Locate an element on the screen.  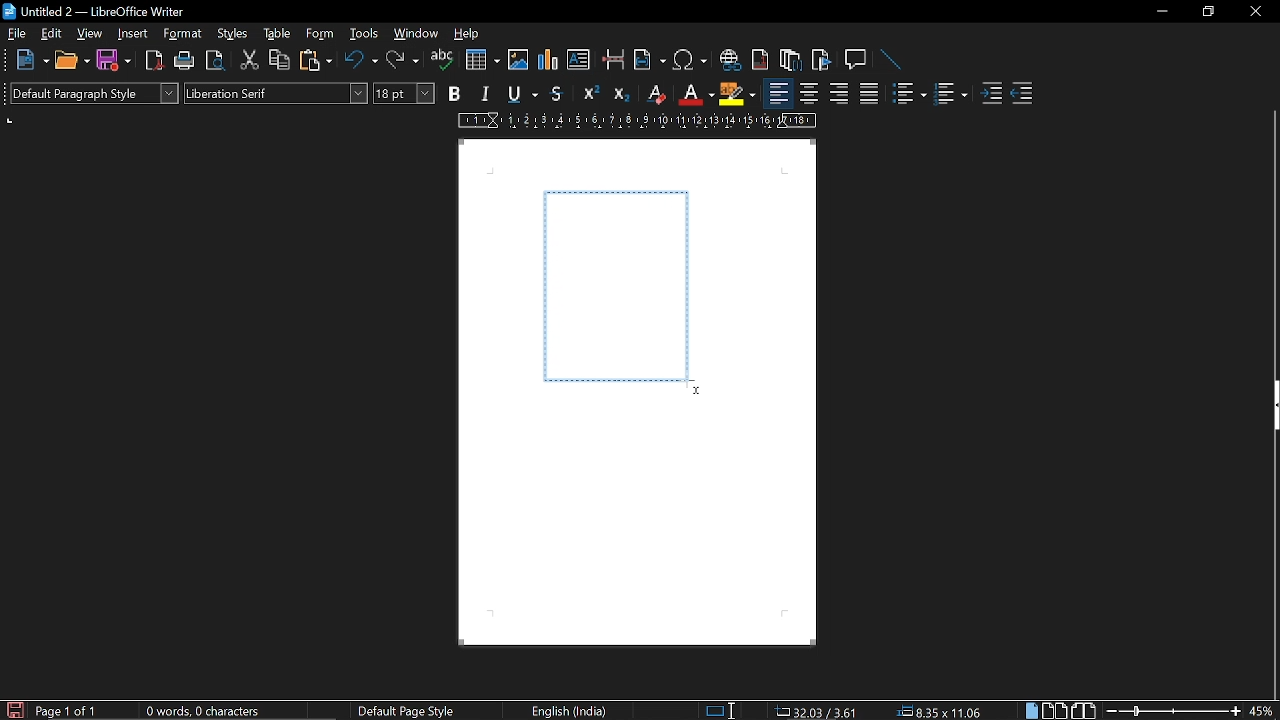
form is located at coordinates (321, 35).